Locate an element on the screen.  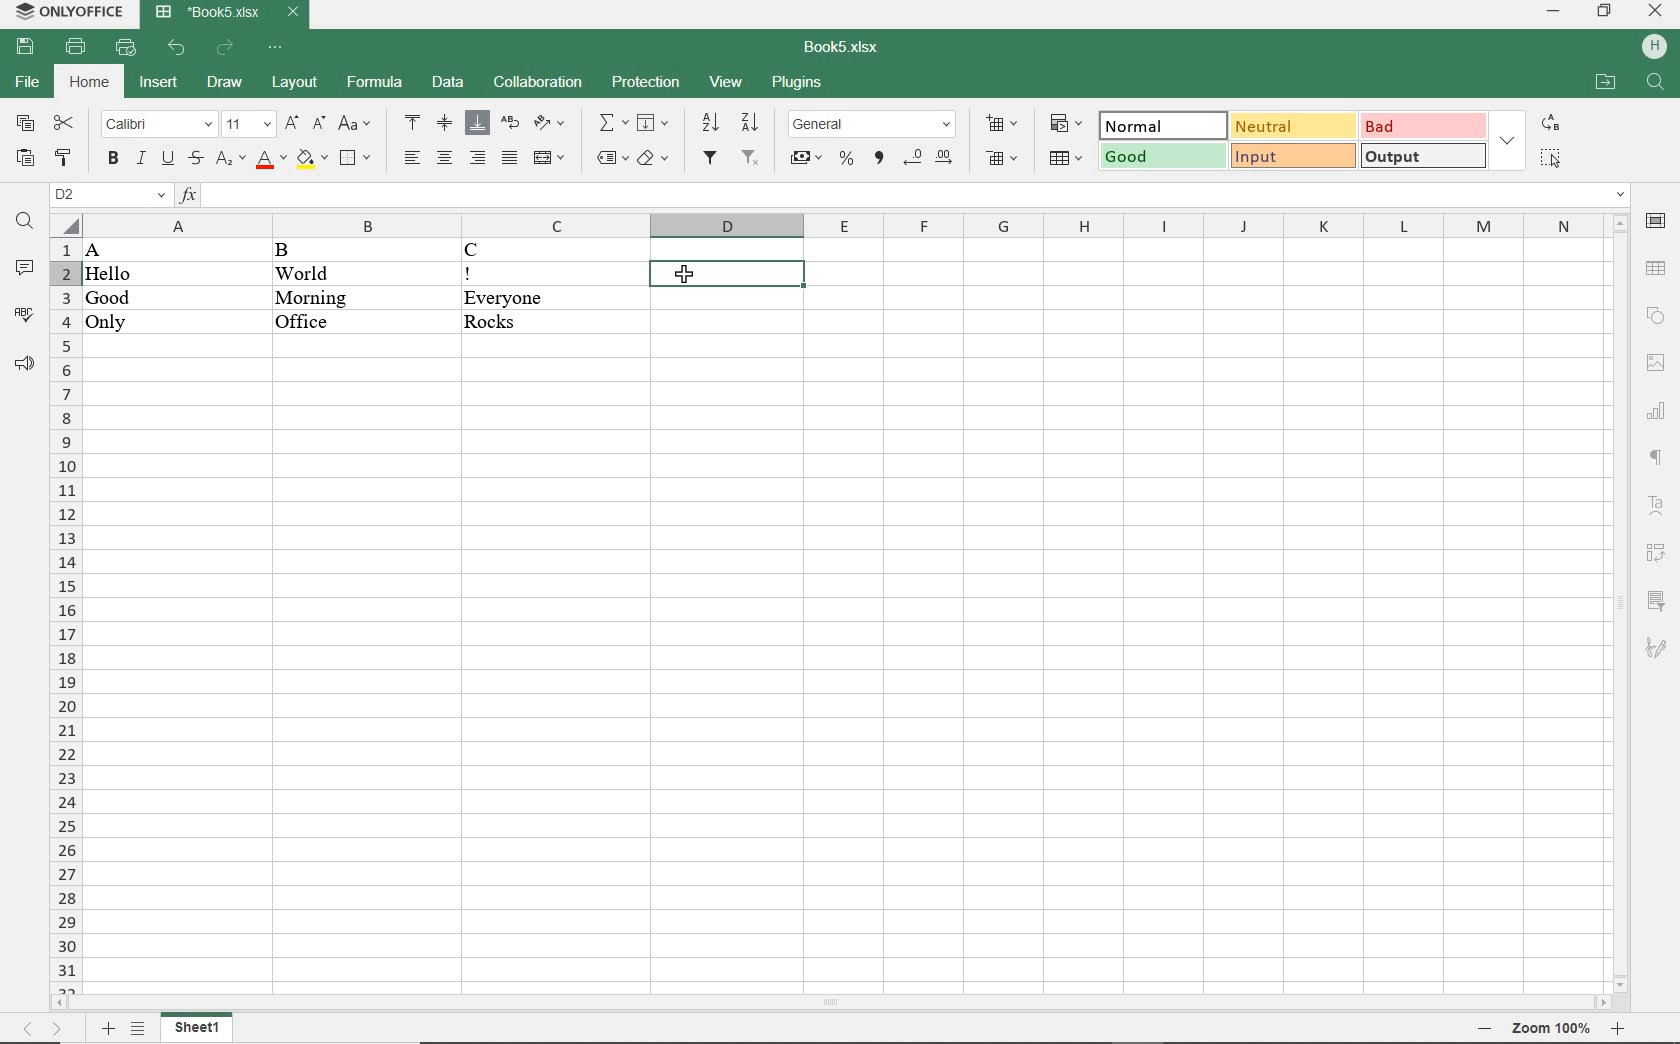
SORT DESCENDING is located at coordinates (751, 122).